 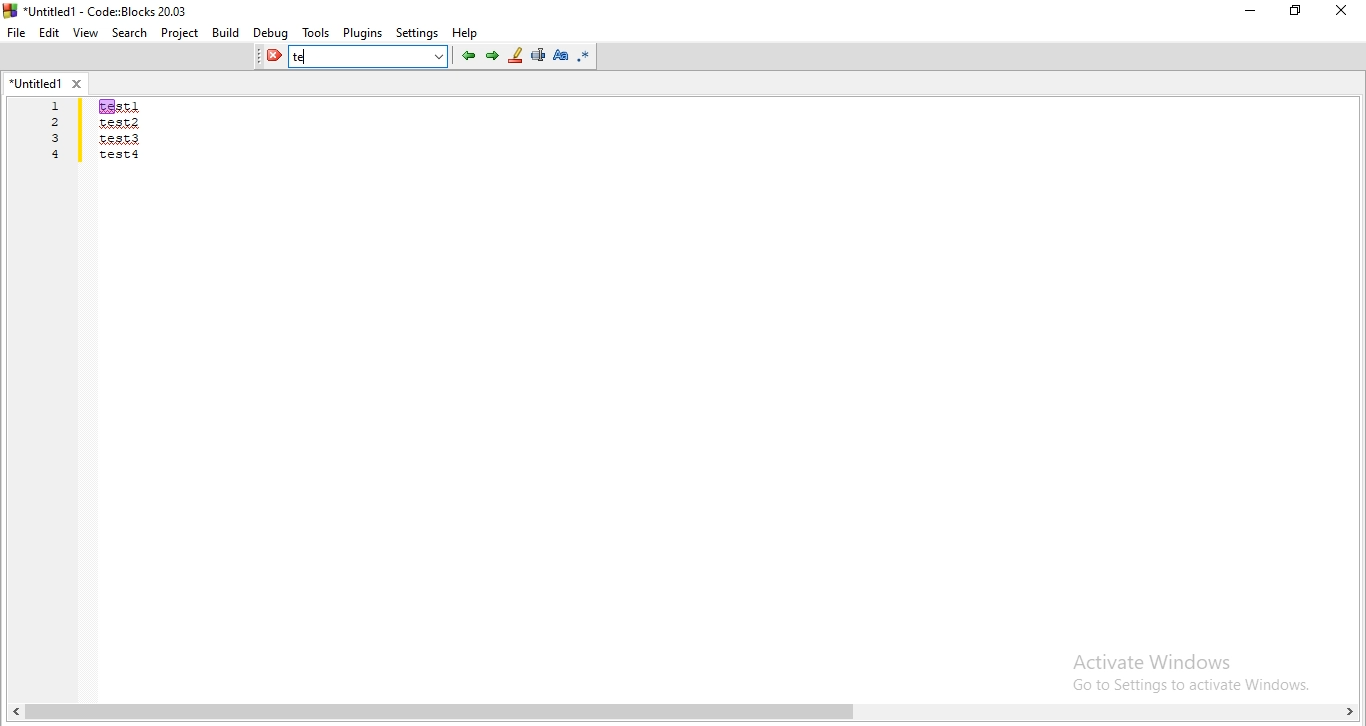 I want to click on Tools, so click(x=316, y=34).